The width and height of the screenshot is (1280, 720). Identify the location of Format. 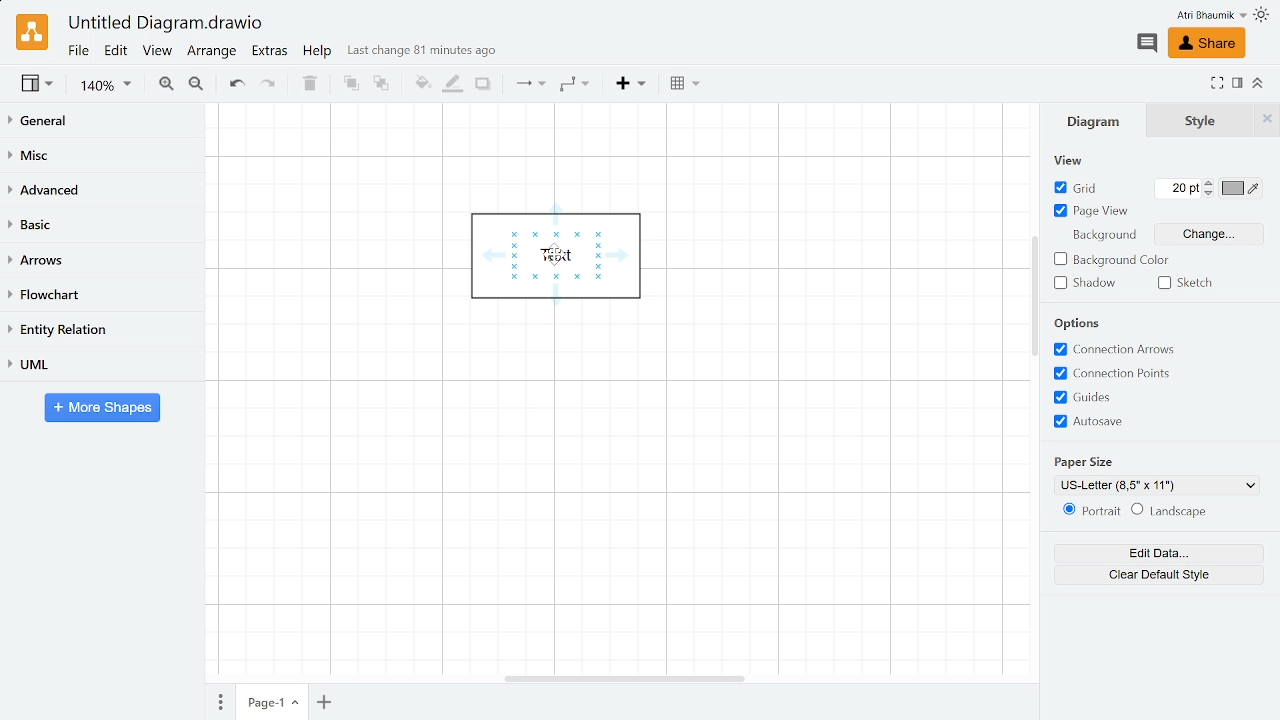
(1237, 85).